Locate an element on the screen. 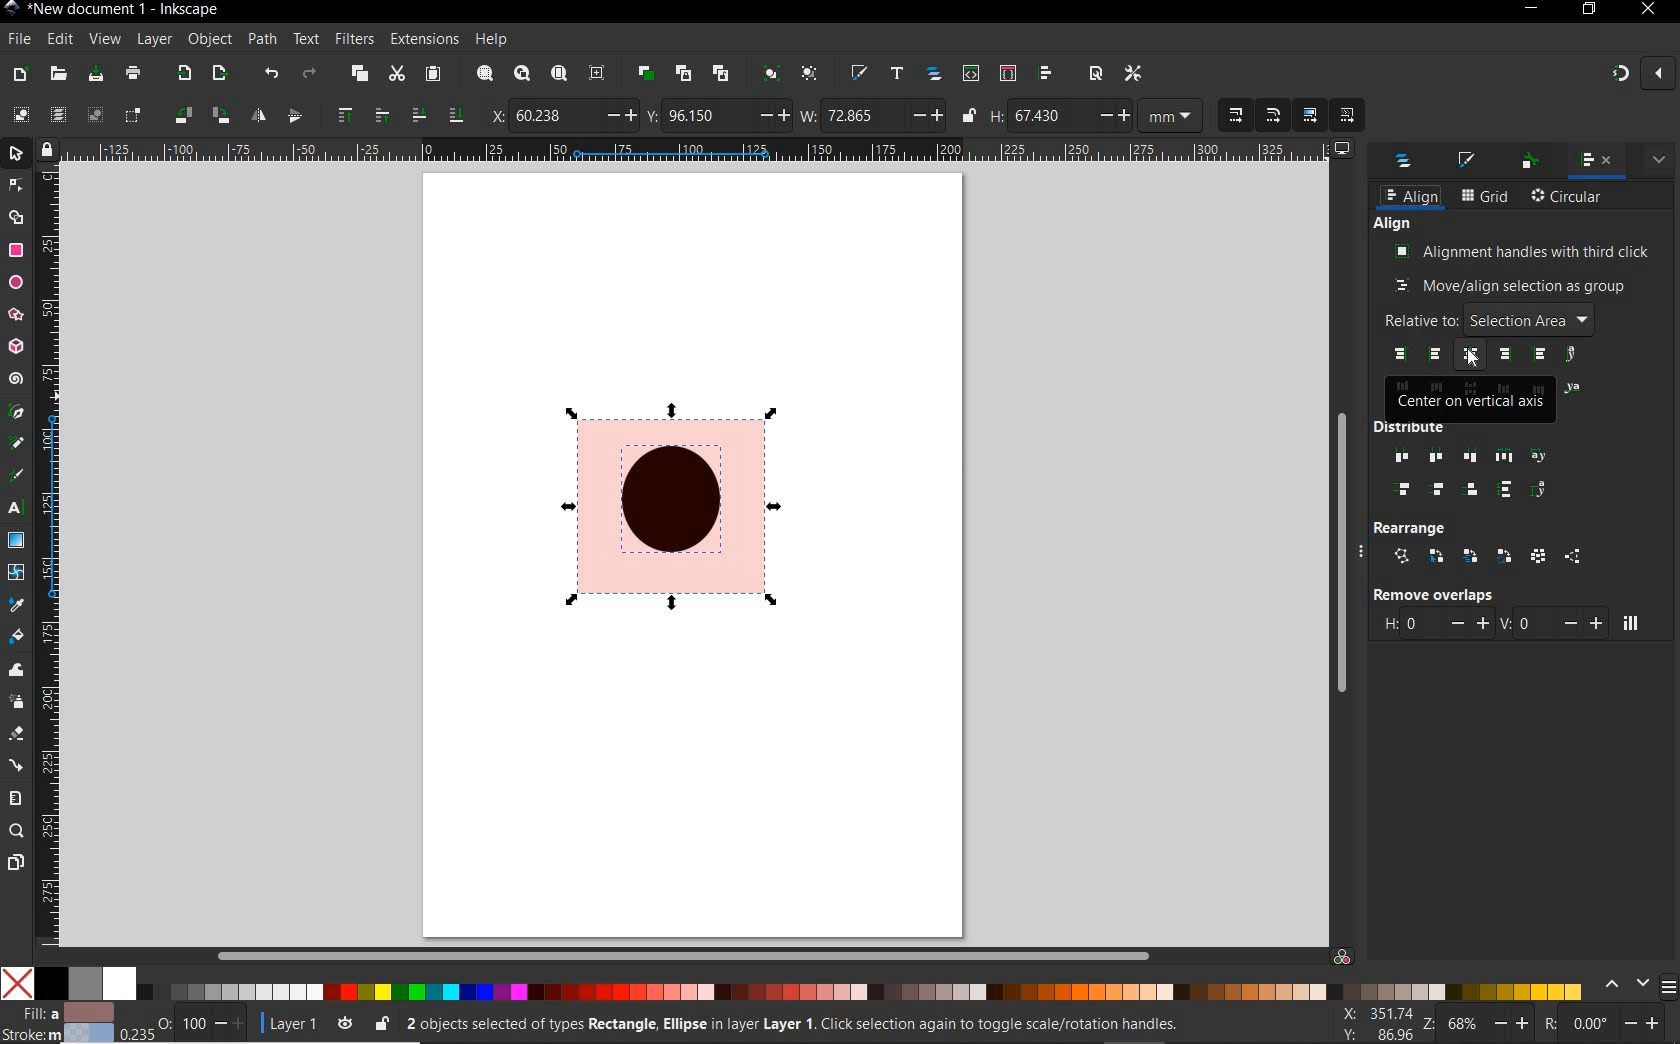  extensions is located at coordinates (422, 39).